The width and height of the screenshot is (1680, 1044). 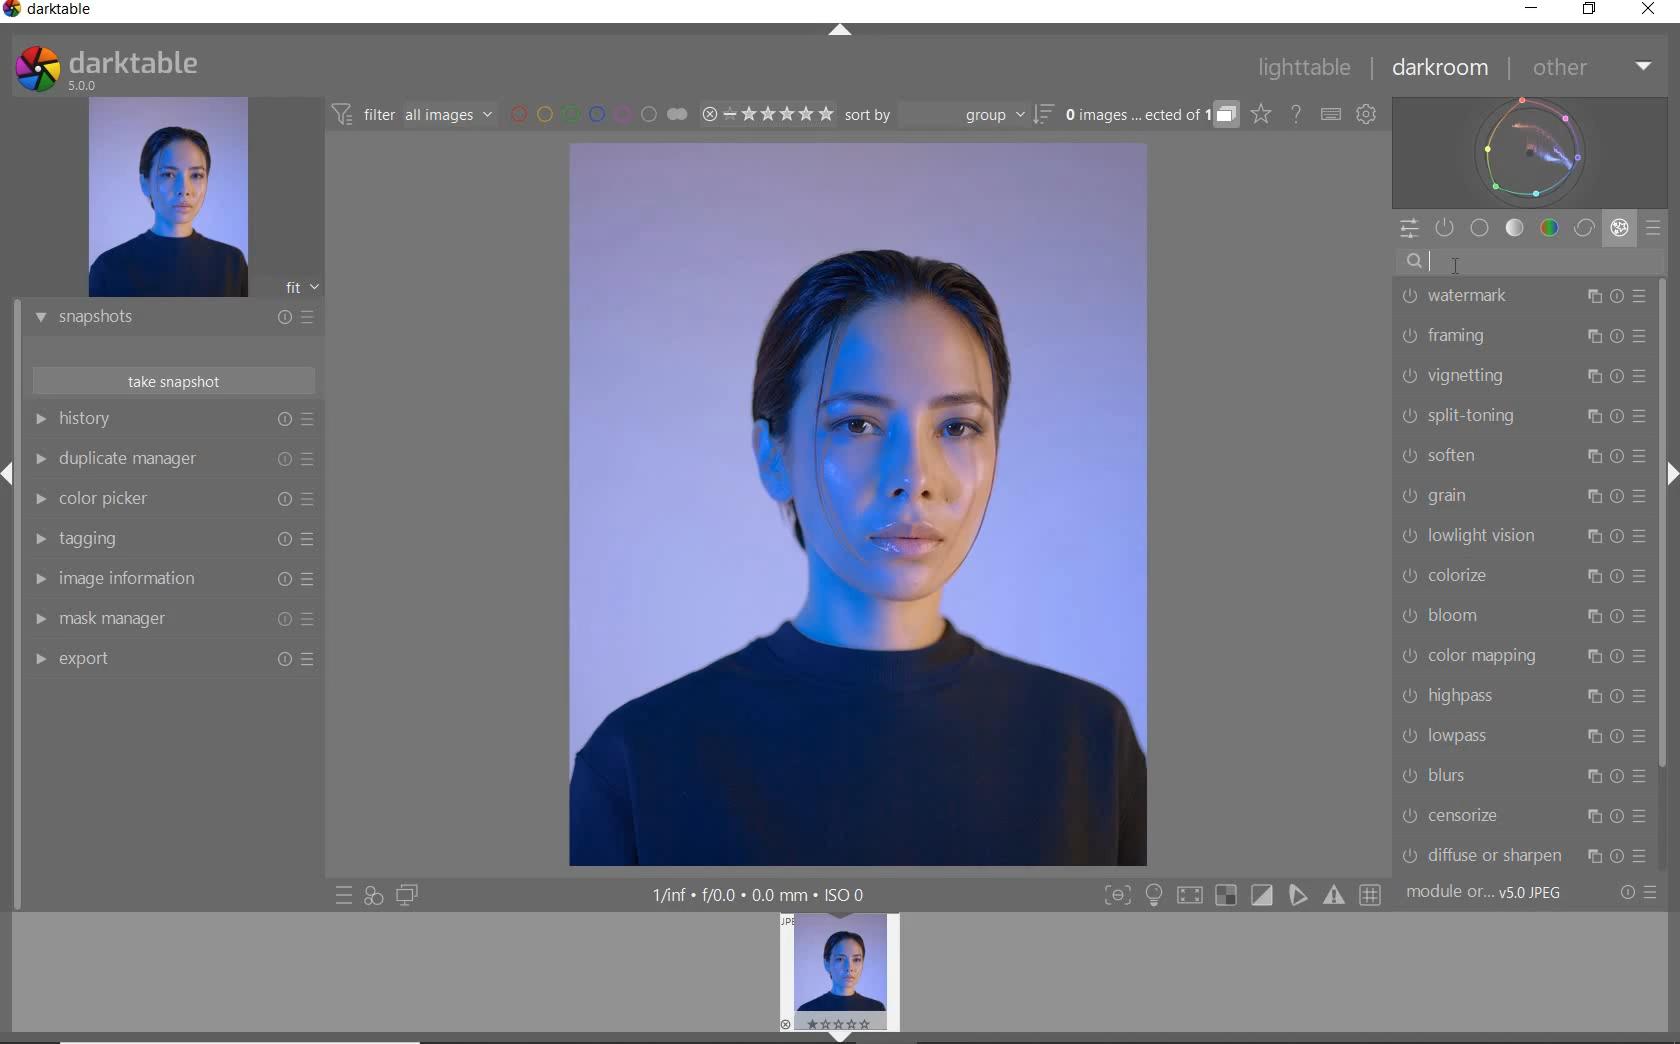 I want to click on DISPLAY A SECOND DARKROOM IMAGE WINDOW, so click(x=407, y=895).